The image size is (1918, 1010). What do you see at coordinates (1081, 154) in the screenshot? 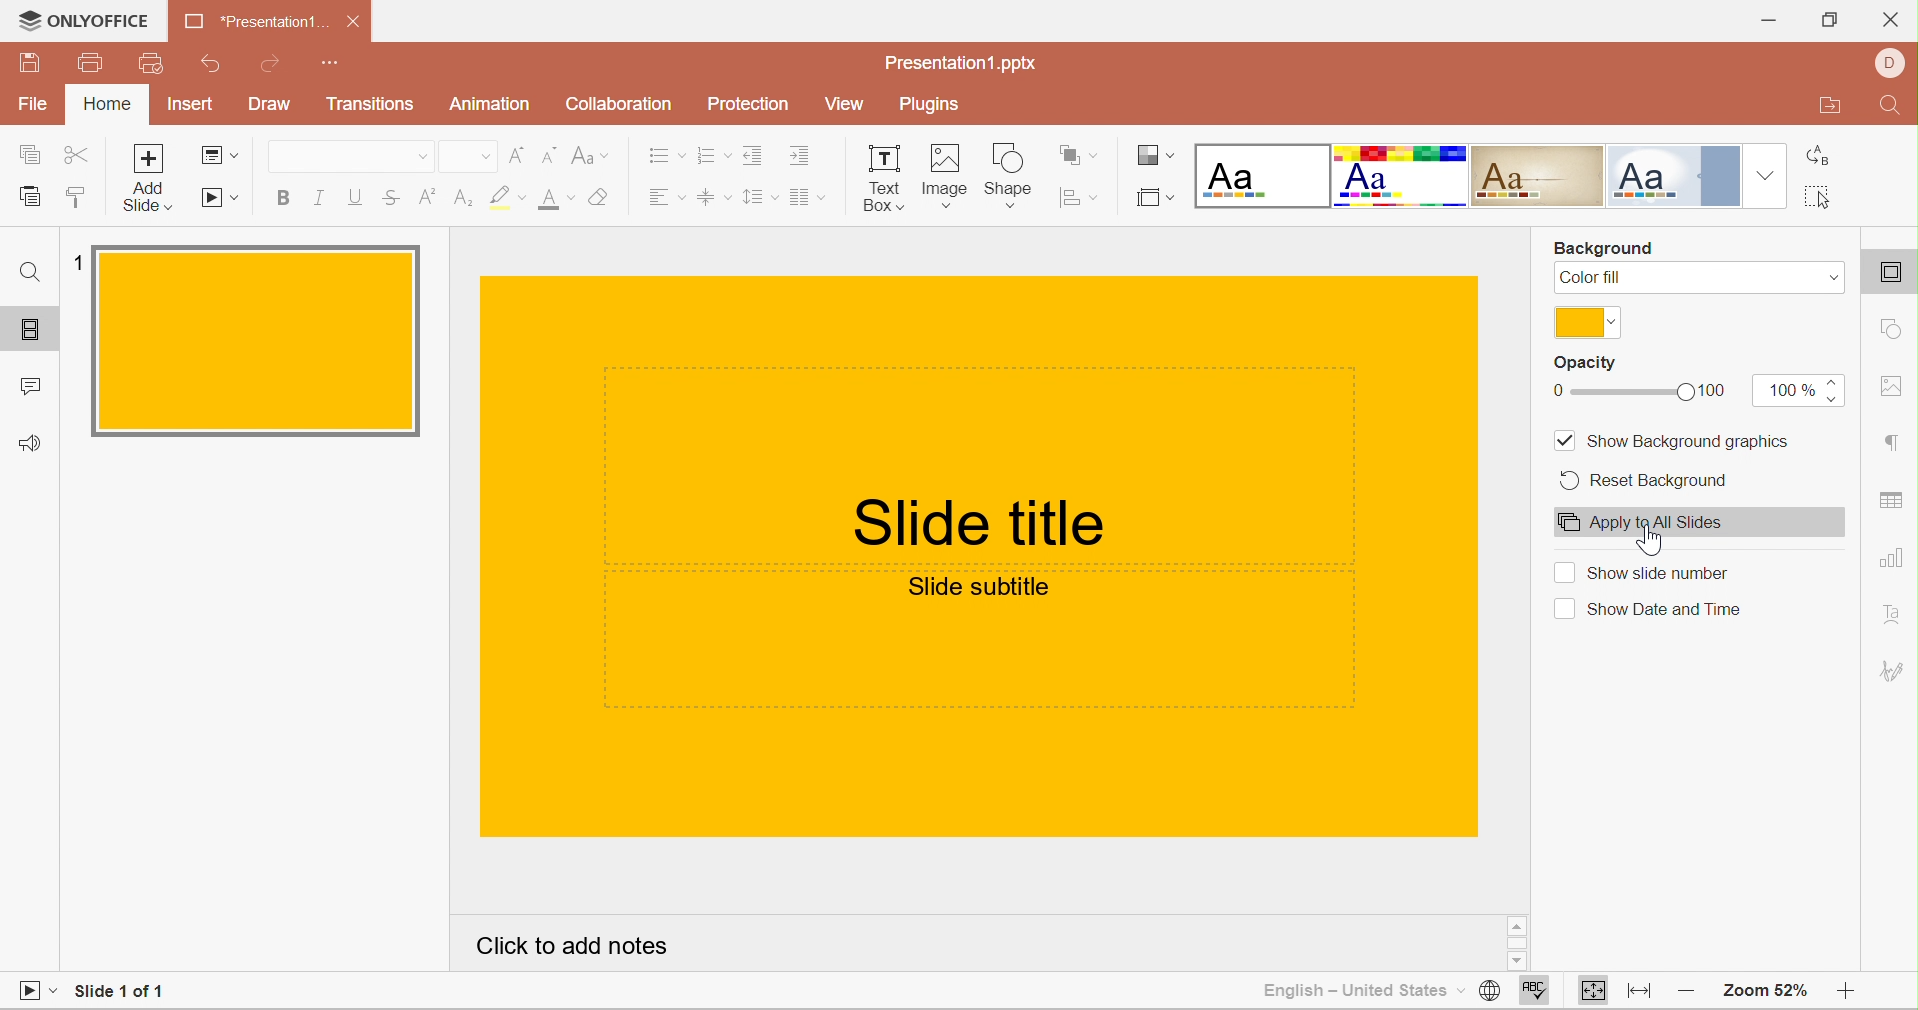
I see `Arrange shape` at bounding box center [1081, 154].